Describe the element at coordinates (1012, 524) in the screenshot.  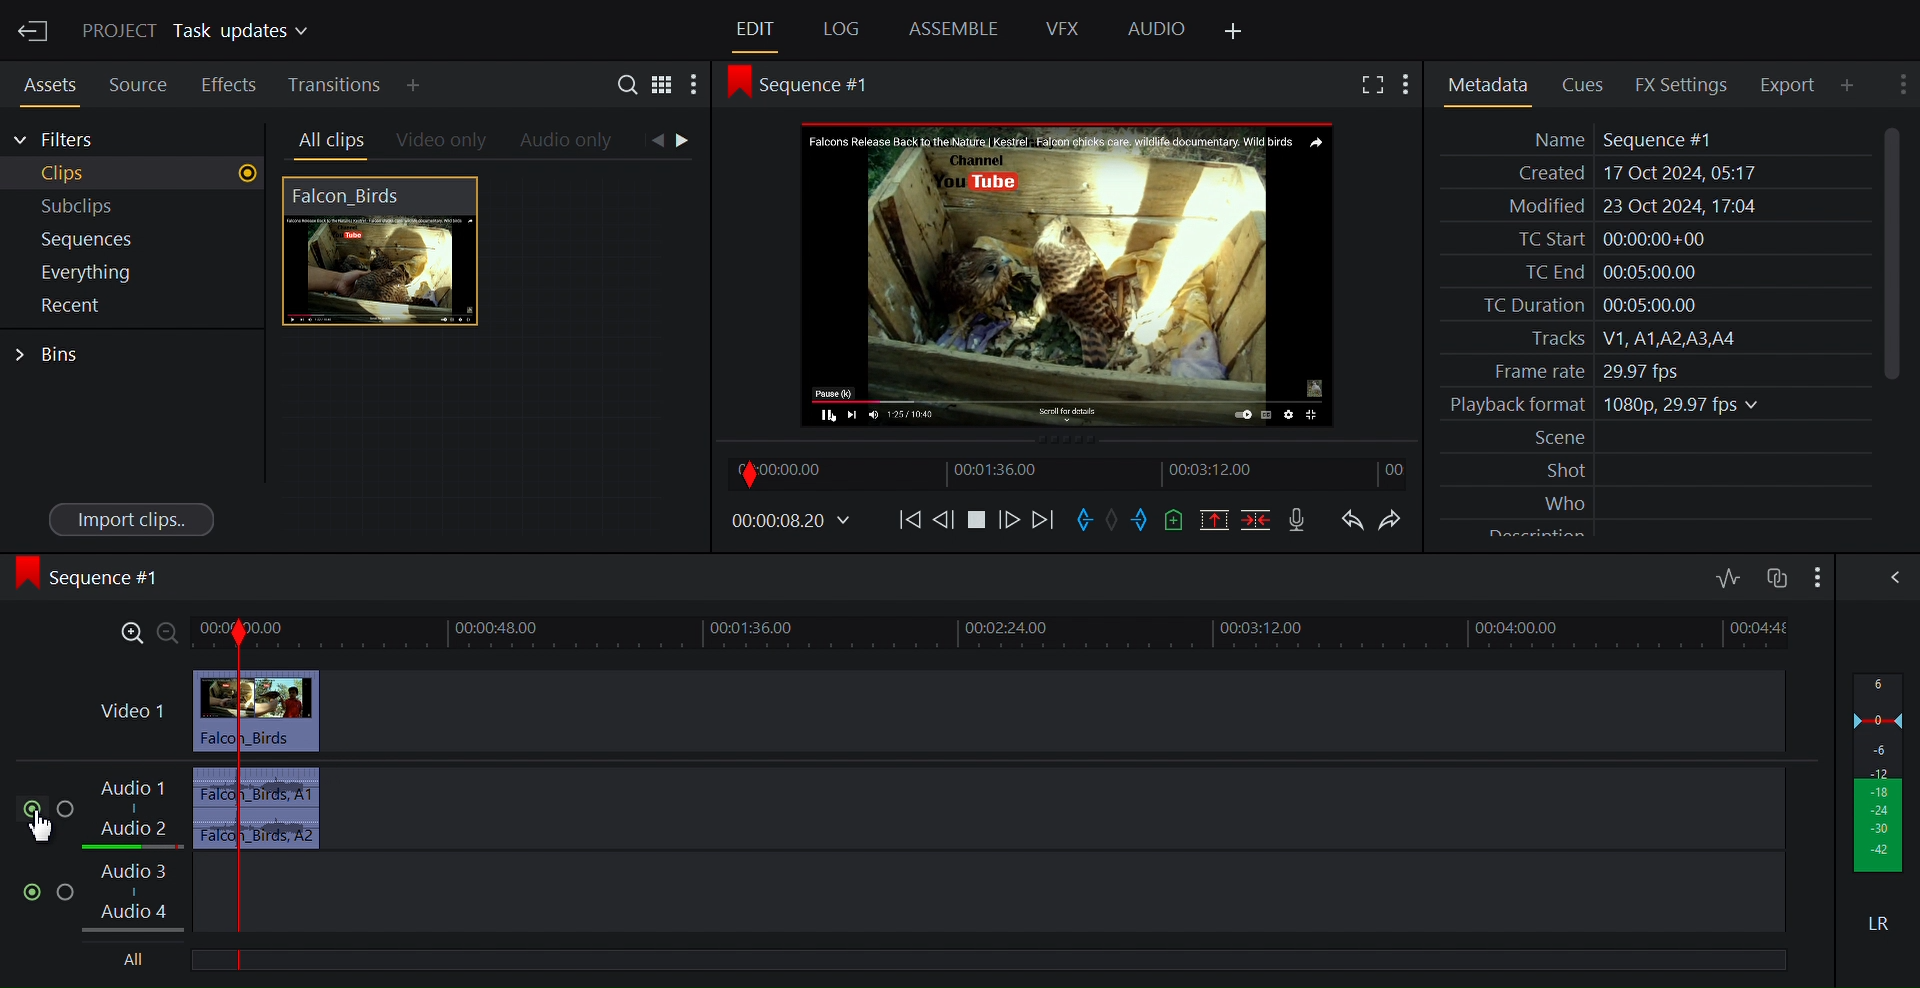
I see `Nudge one frame forward` at that location.